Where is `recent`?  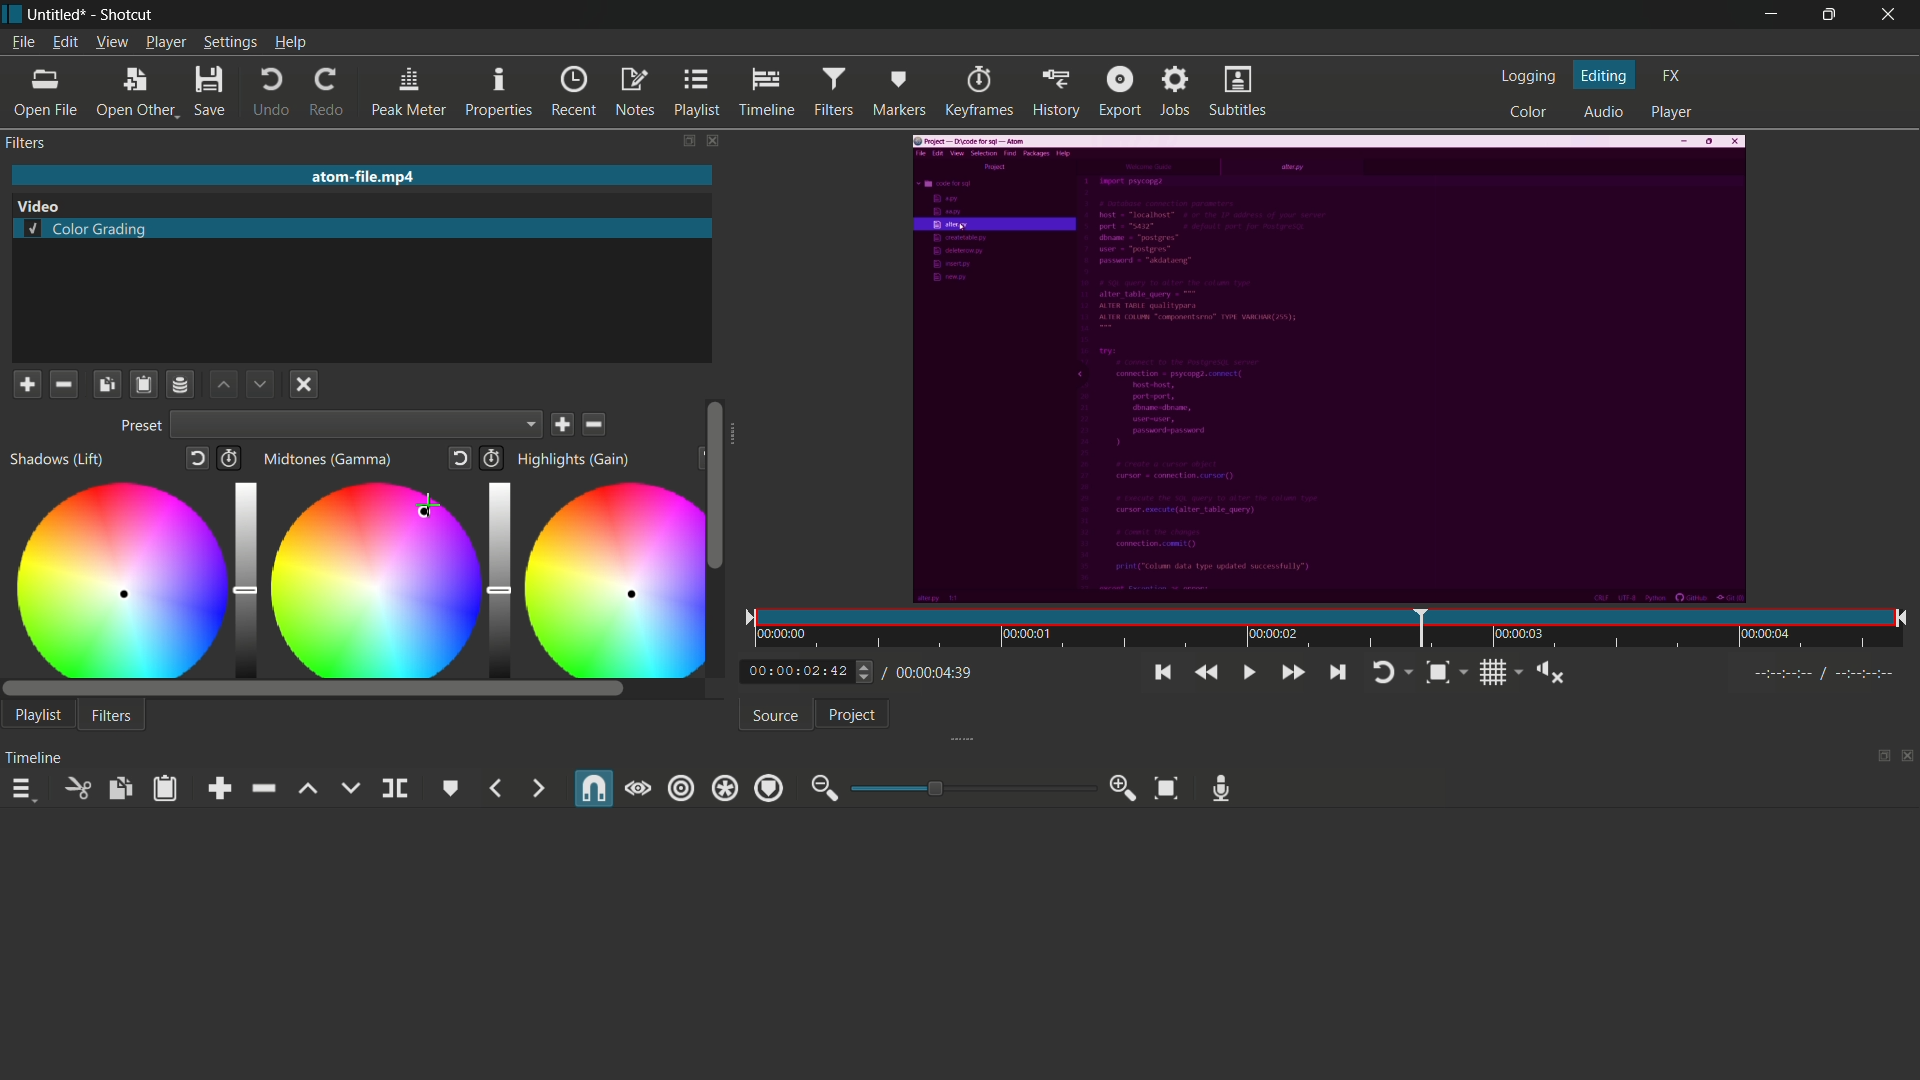
recent is located at coordinates (574, 92).